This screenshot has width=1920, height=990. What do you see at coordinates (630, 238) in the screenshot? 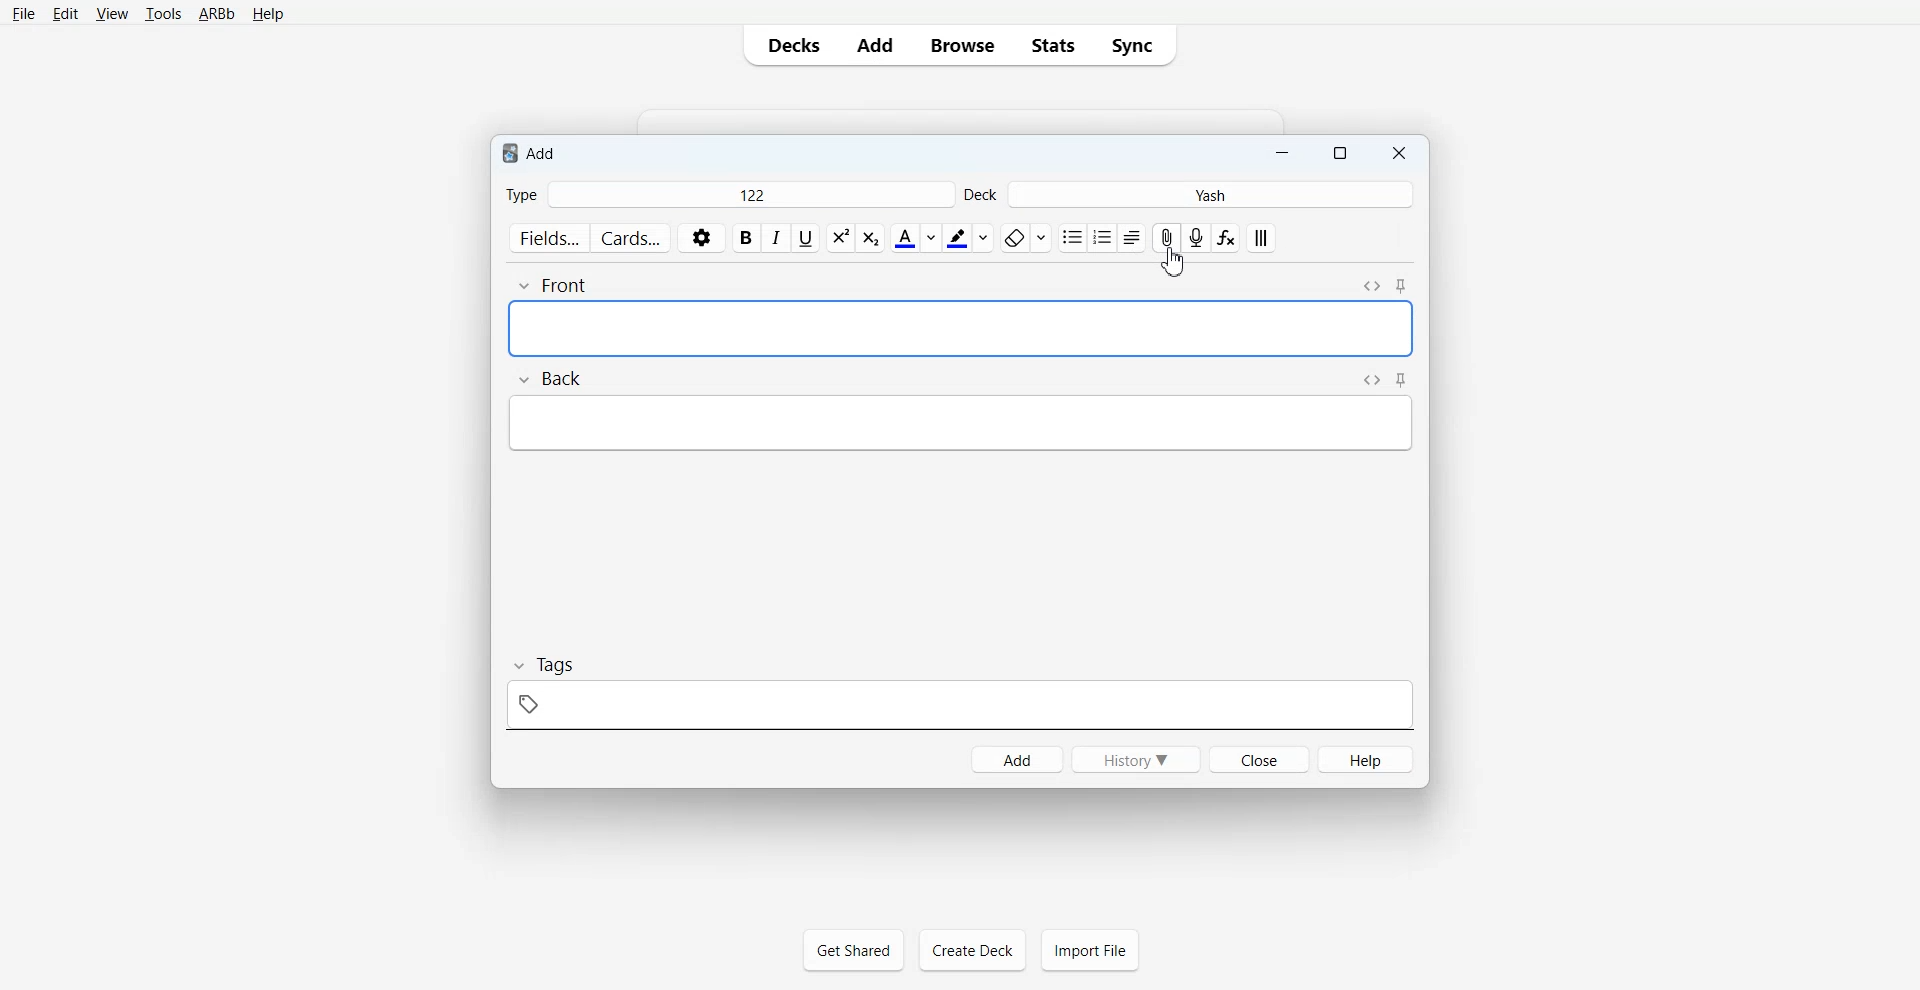
I see `Cards` at bounding box center [630, 238].